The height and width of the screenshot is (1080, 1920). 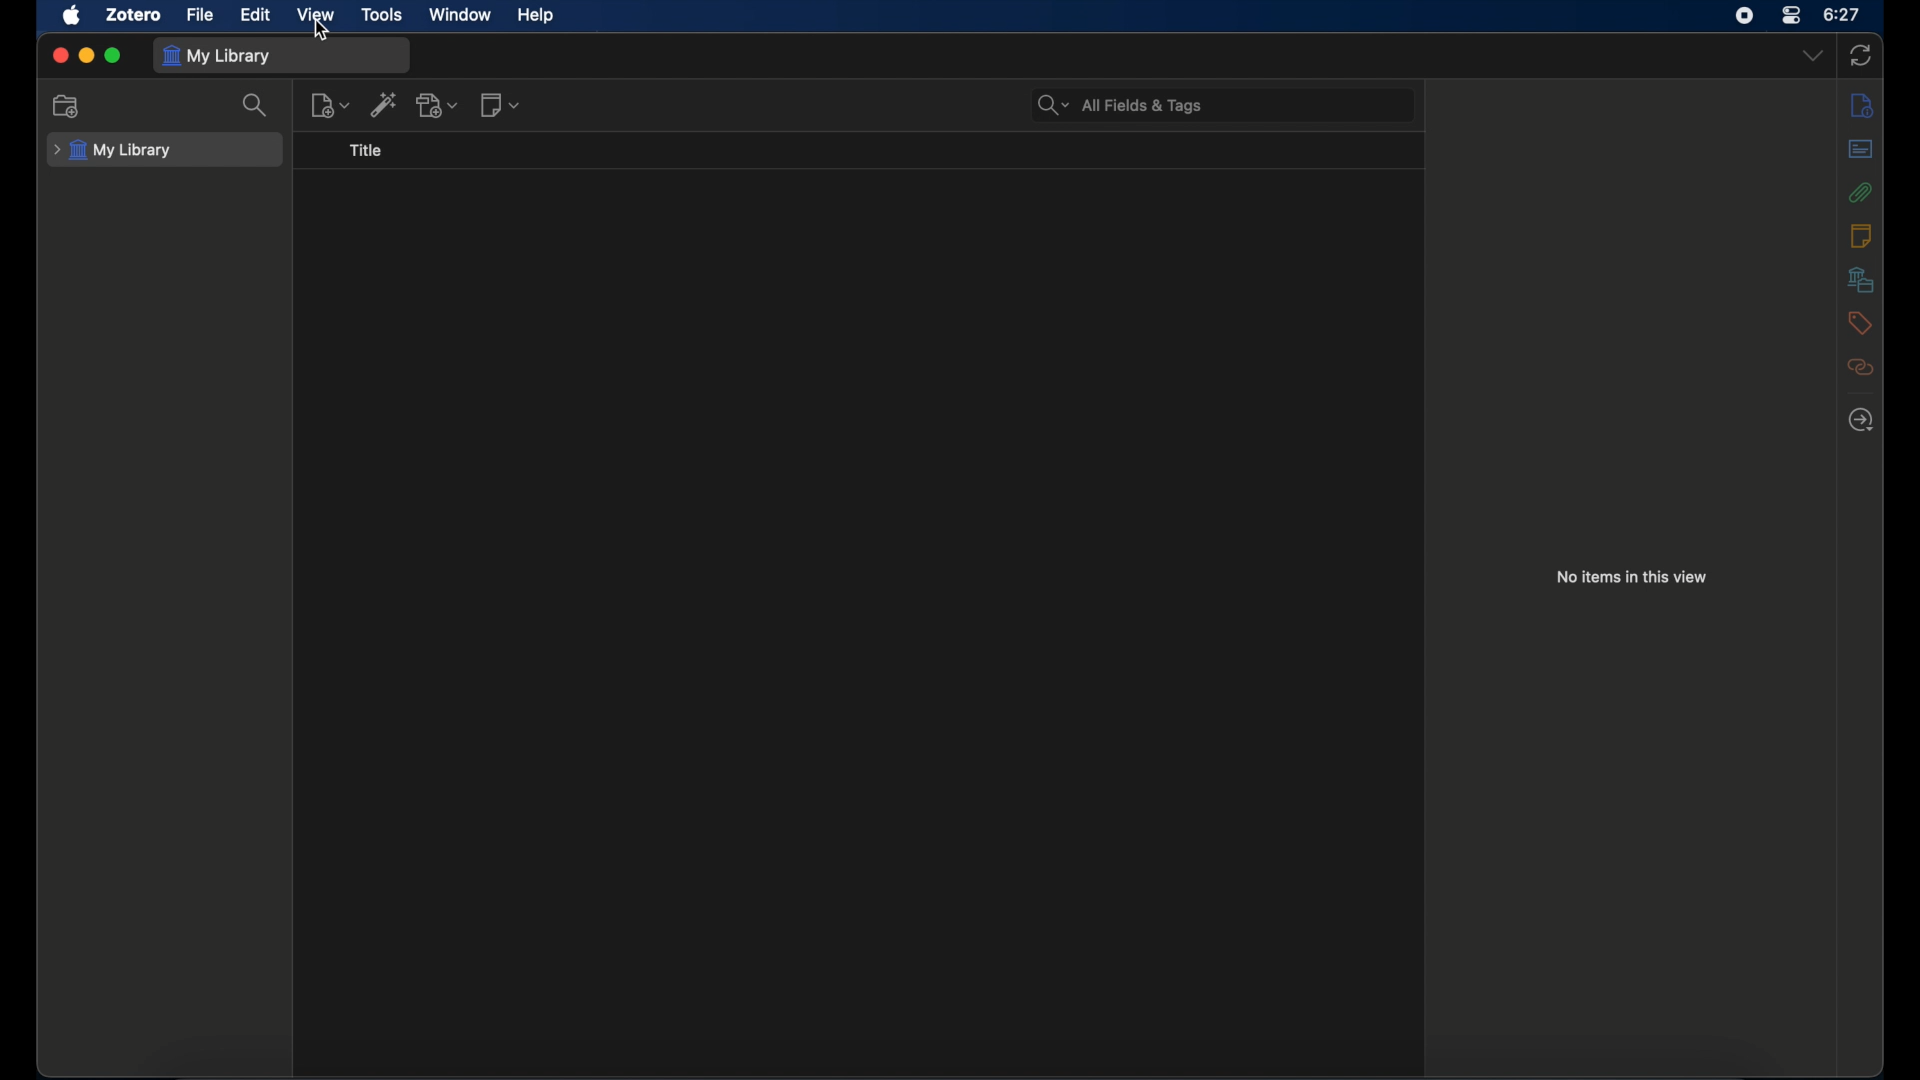 What do you see at coordinates (1813, 55) in the screenshot?
I see `dropdown` at bounding box center [1813, 55].